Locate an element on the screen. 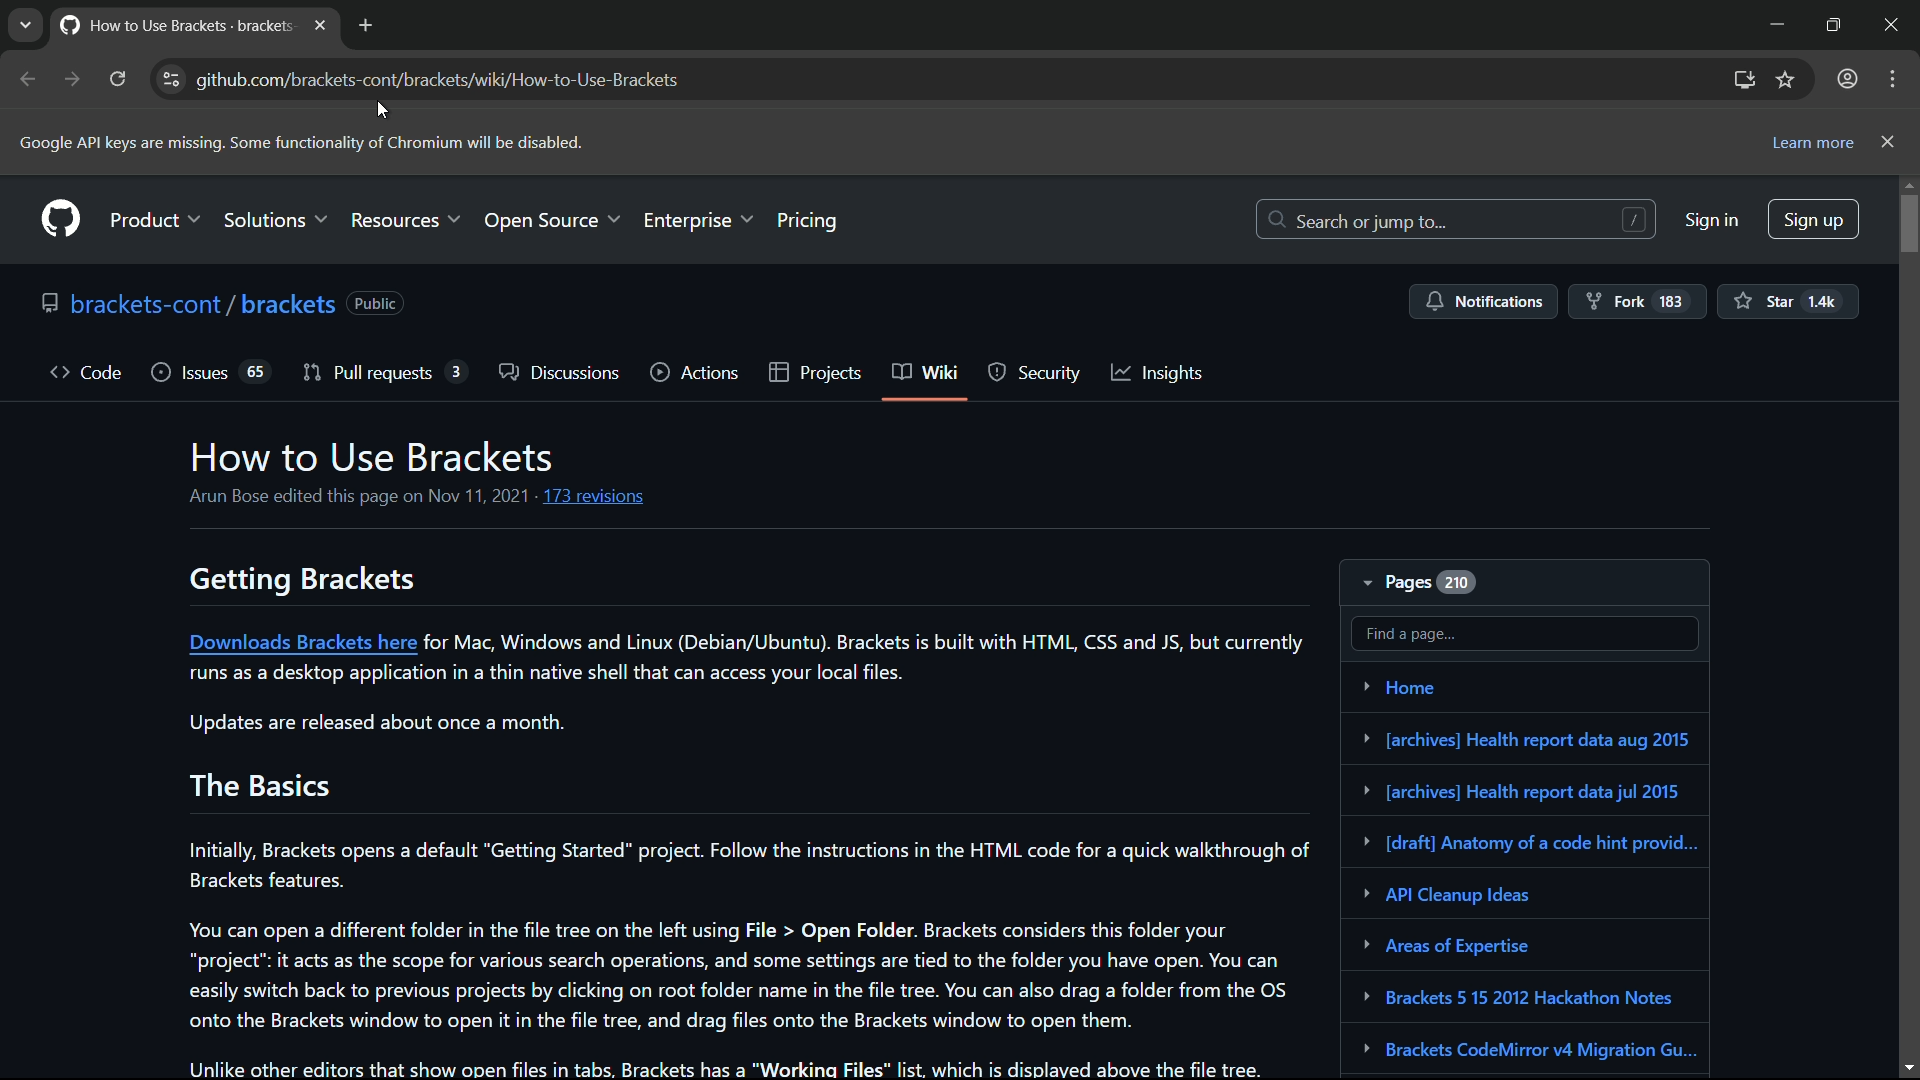 The height and width of the screenshot is (1080, 1920). sign up is located at coordinates (1811, 220).